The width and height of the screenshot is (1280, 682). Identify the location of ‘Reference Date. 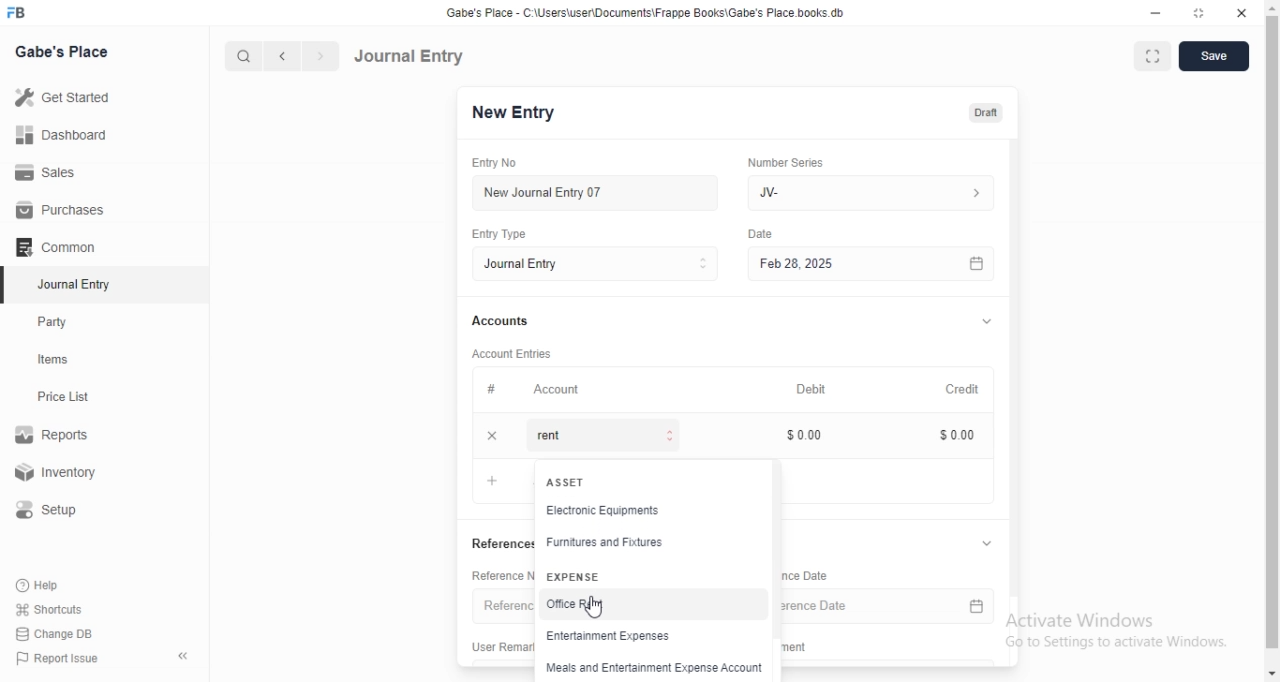
(811, 577).